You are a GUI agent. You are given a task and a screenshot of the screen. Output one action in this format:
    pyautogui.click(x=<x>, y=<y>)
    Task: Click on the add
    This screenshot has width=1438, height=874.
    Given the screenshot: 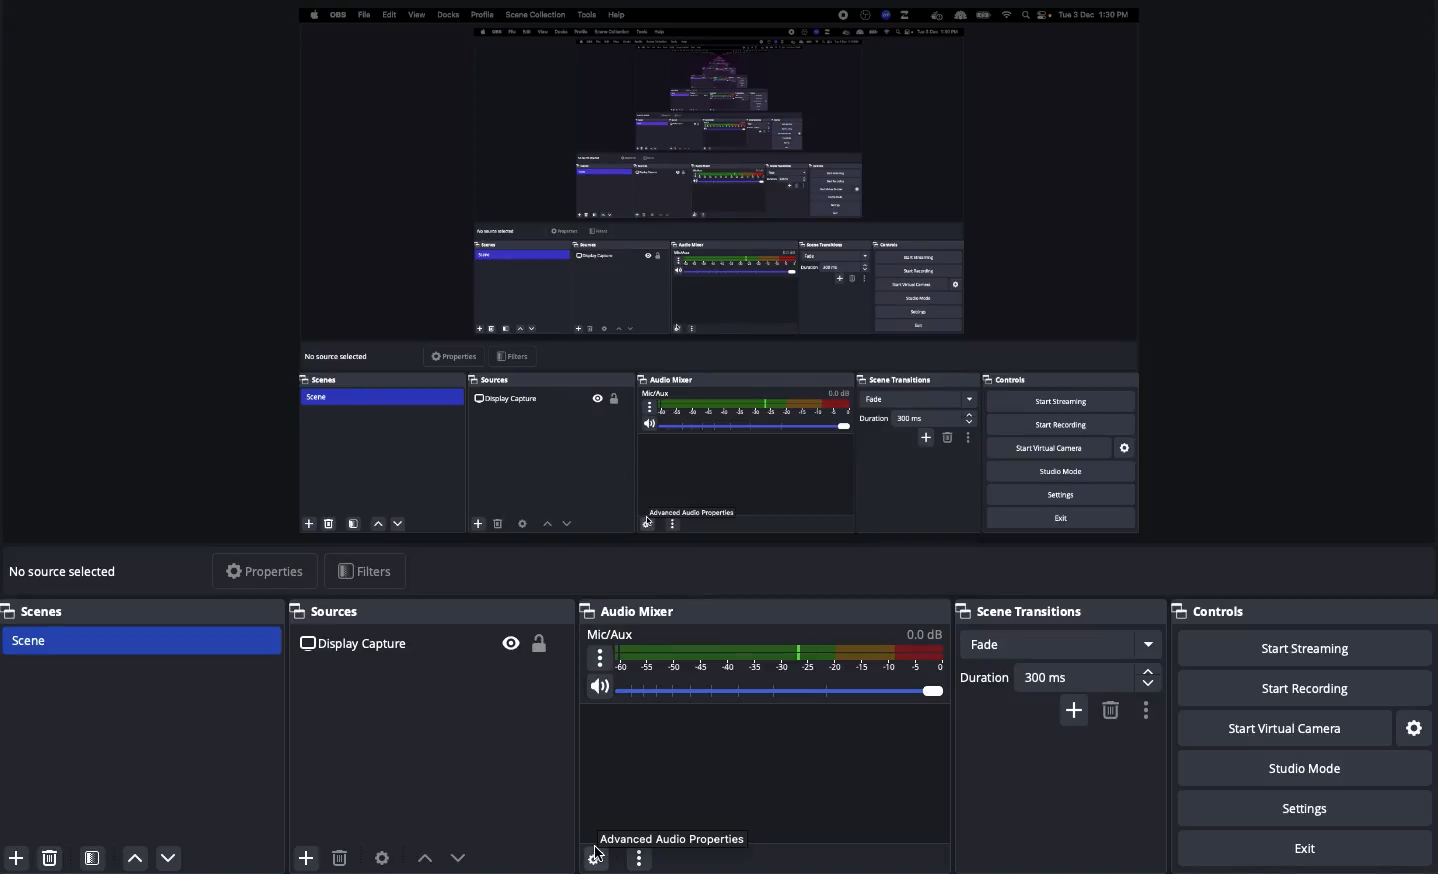 What is the action you would take?
    pyautogui.click(x=307, y=858)
    